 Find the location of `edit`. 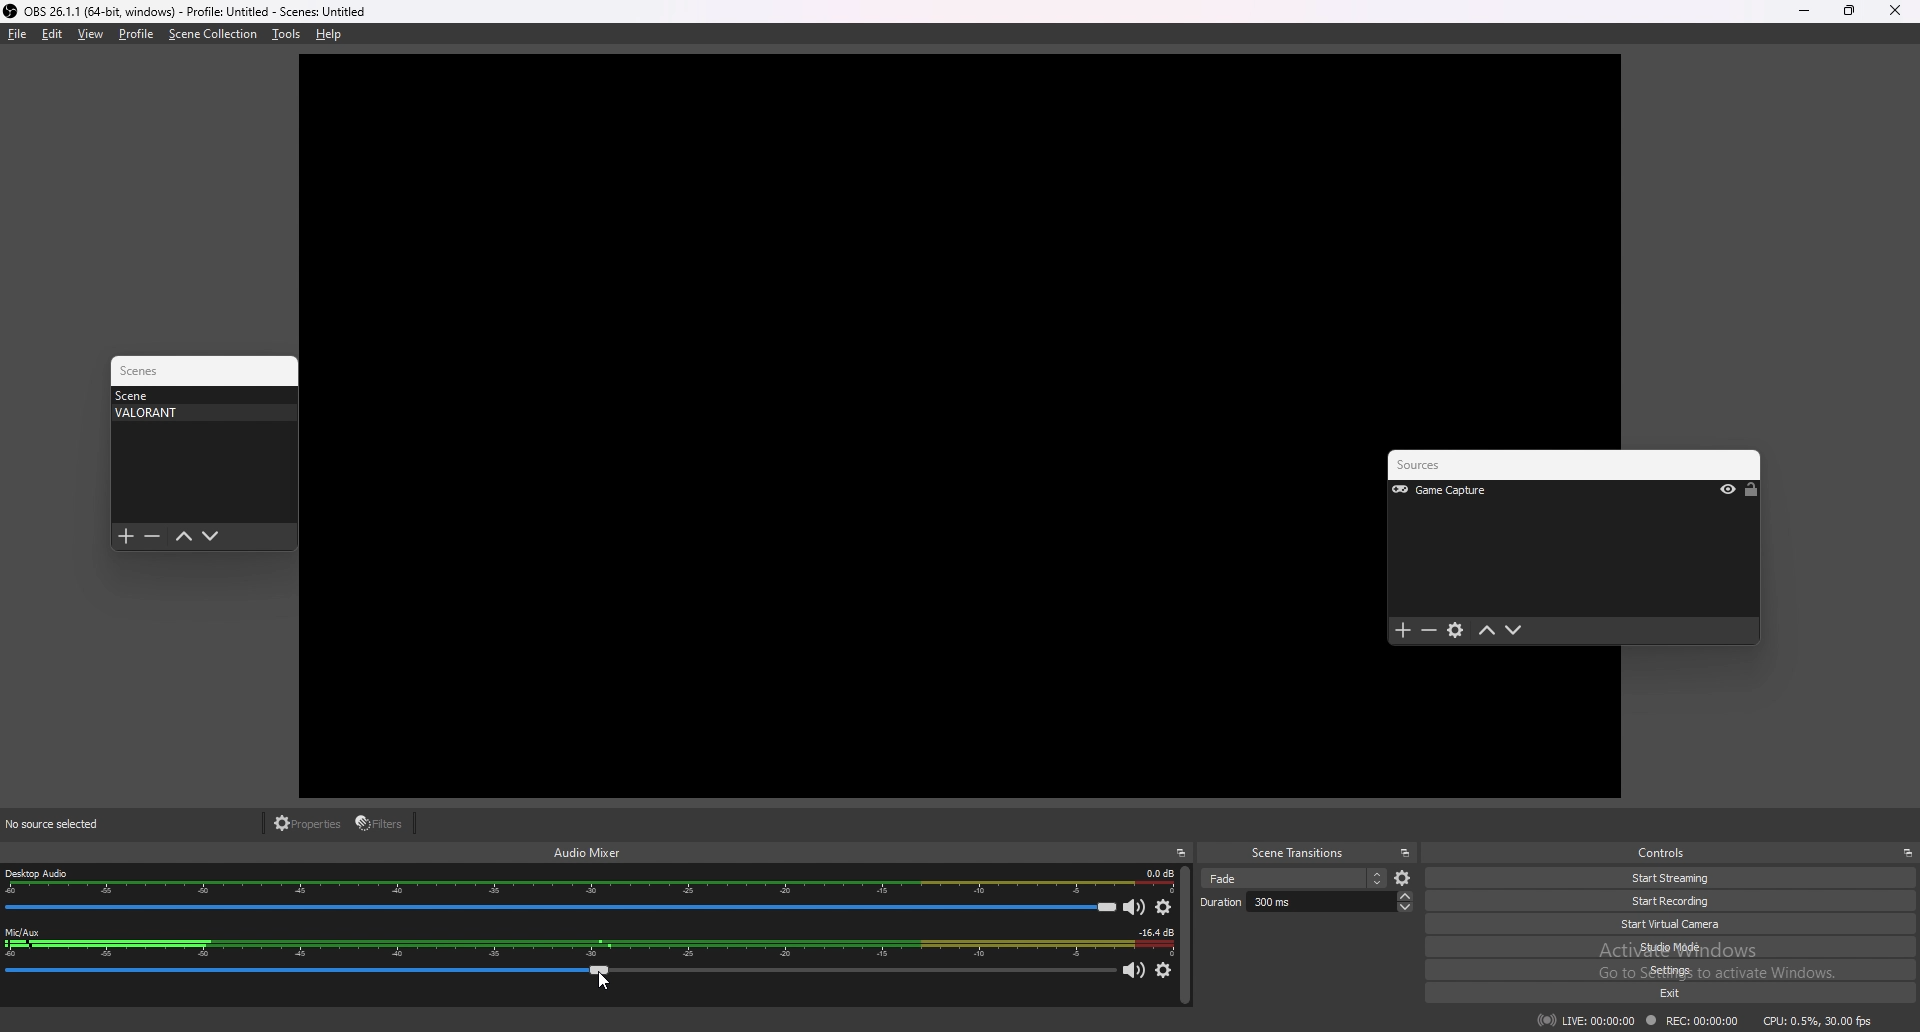

edit is located at coordinates (52, 34).